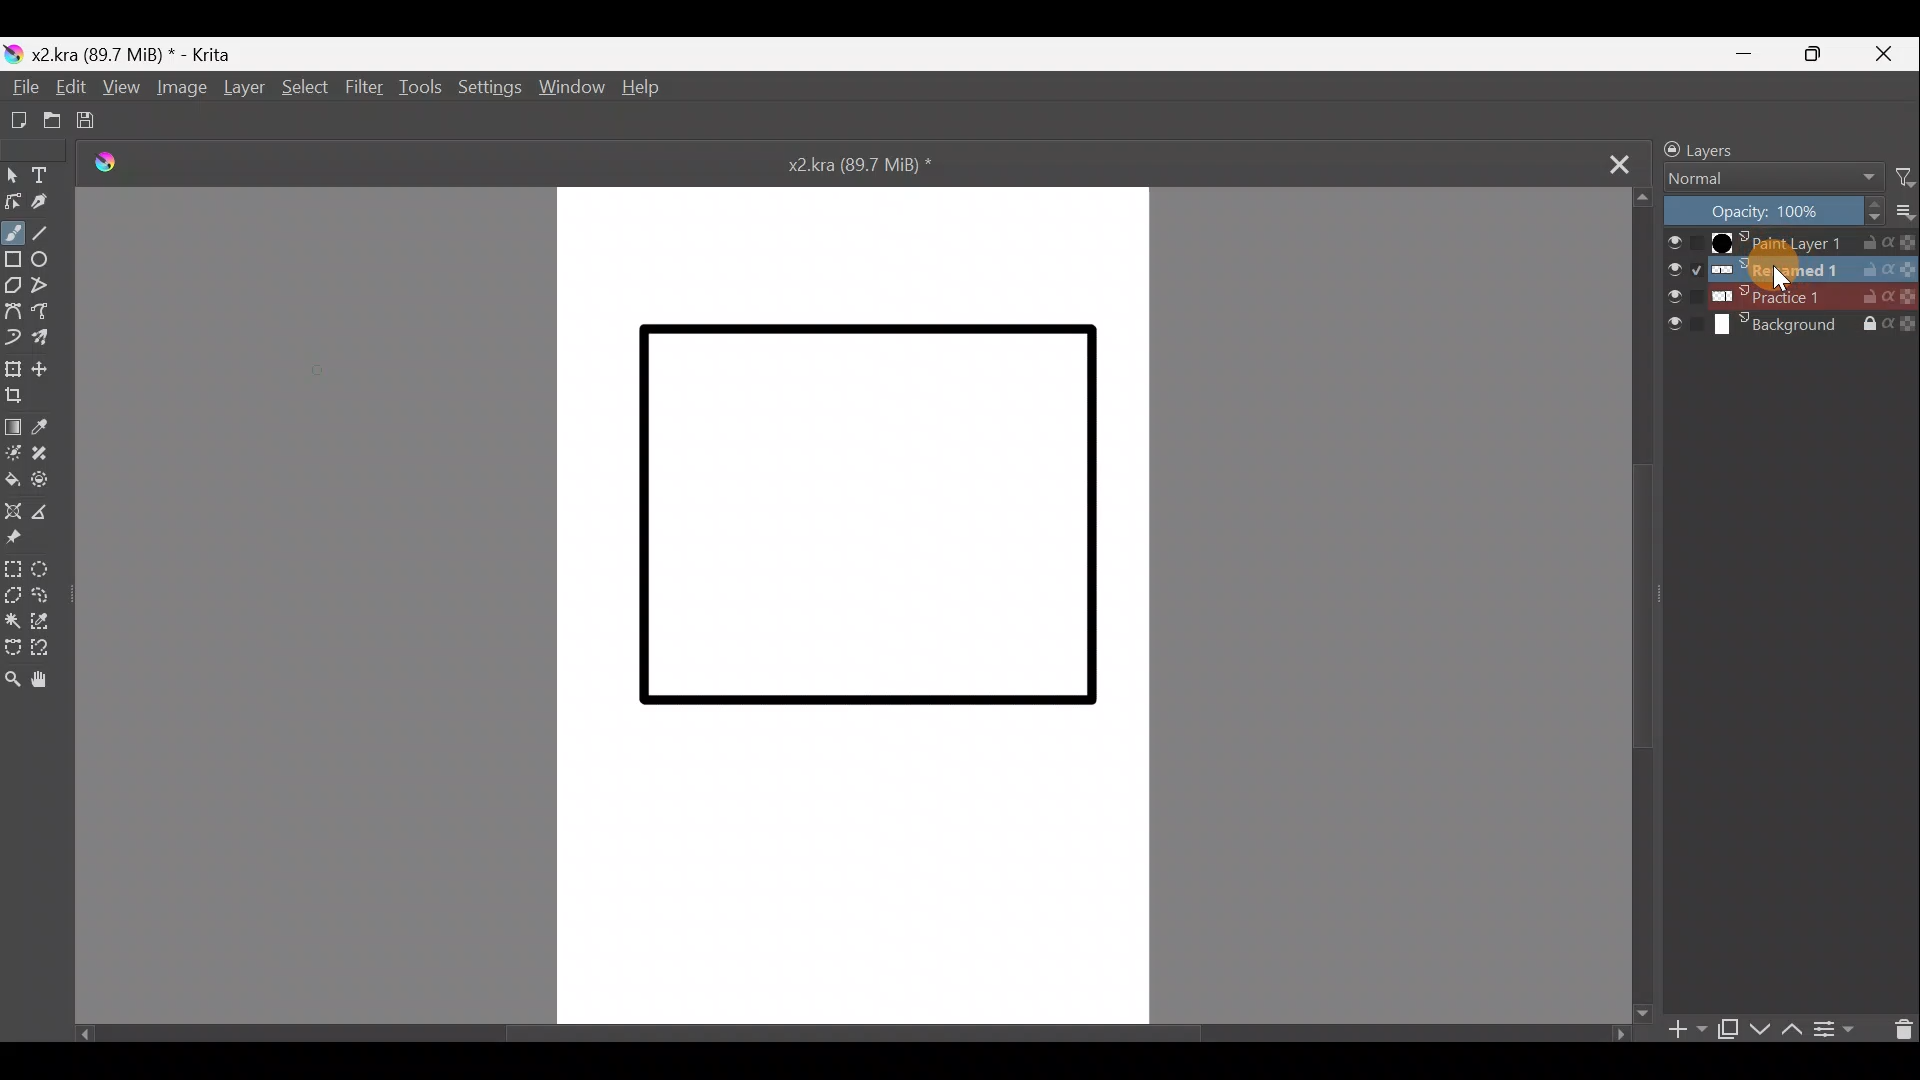  Describe the element at coordinates (56, 512) in the screenshot. I see `Measure distance between two points` at that location.